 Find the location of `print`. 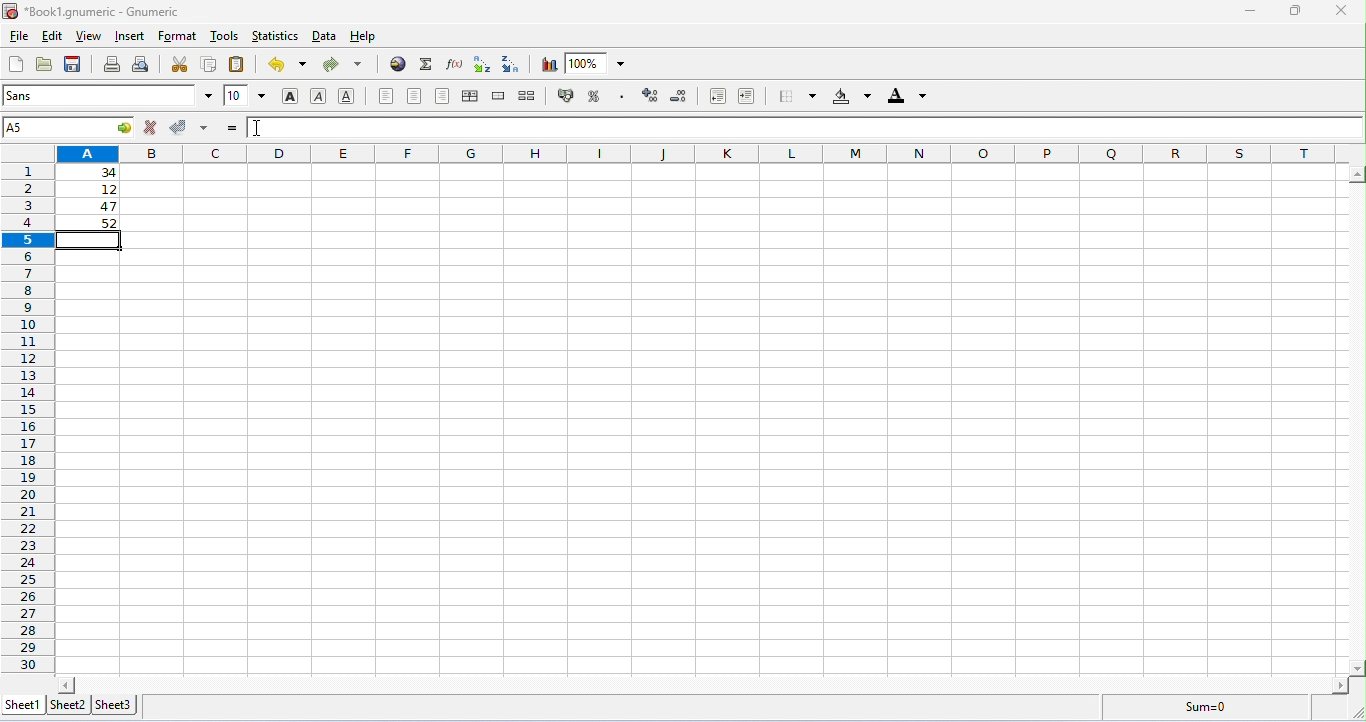

print is located at coordinates (112, 64).